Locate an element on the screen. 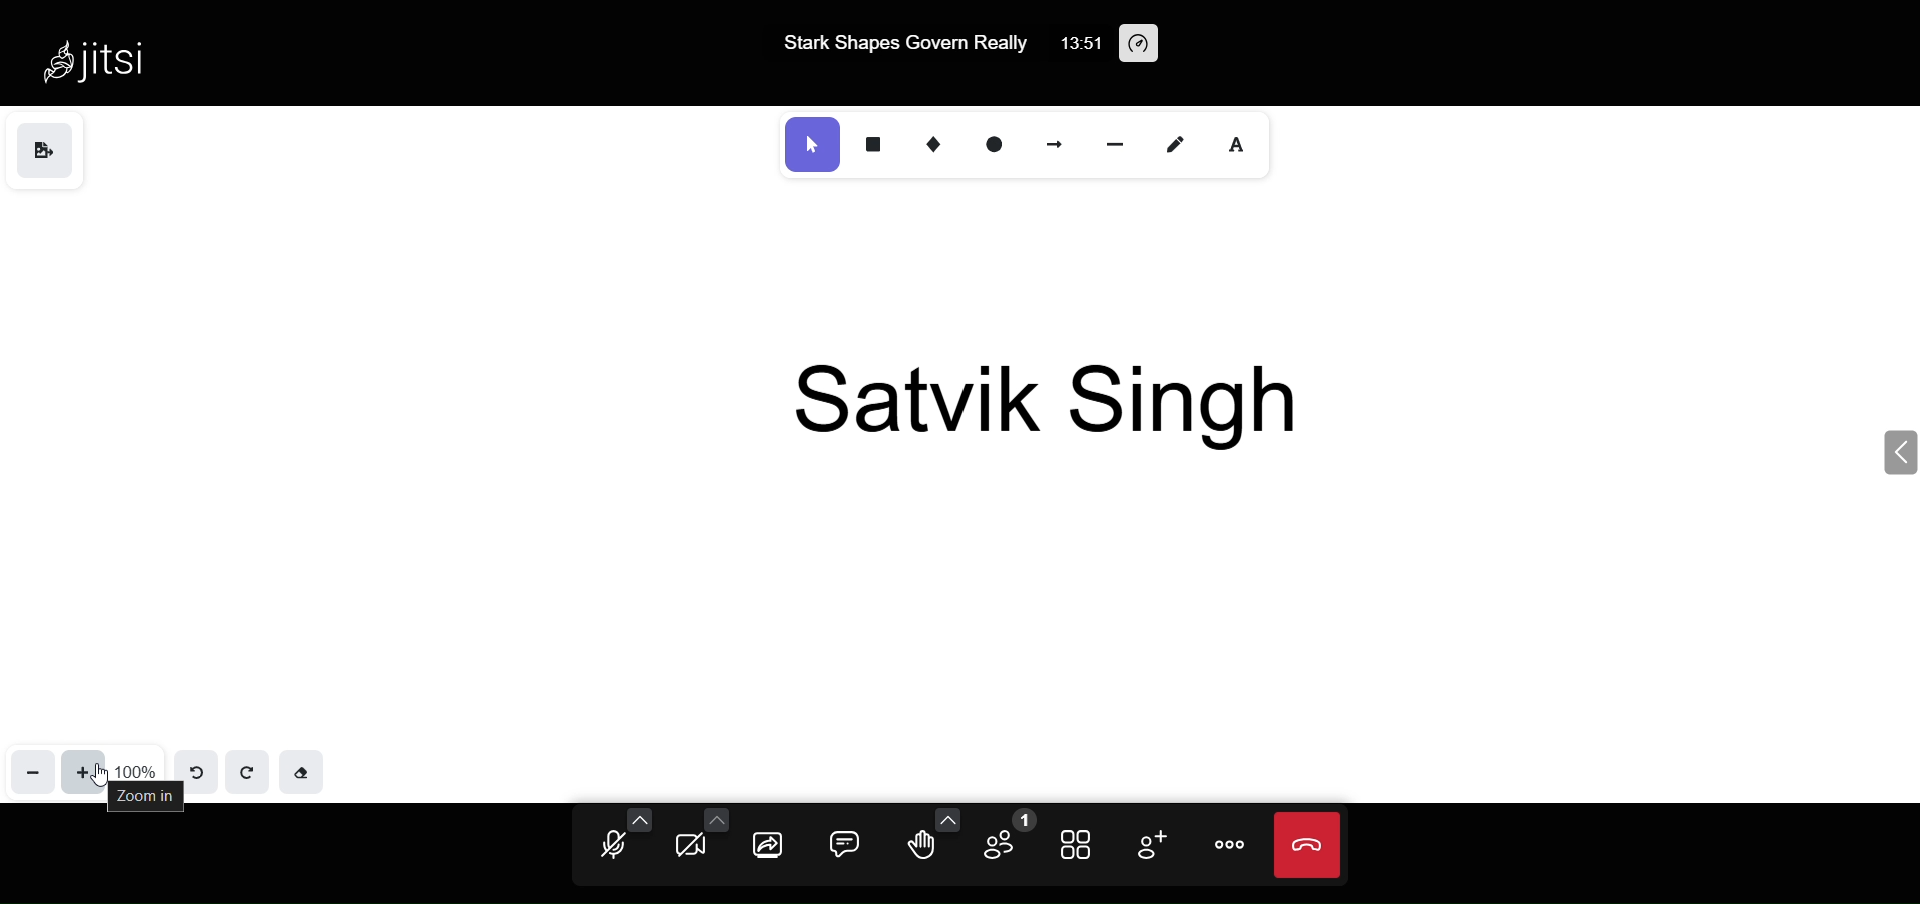 The width and height of the screenshot is (1920, 904). diamond is located at coordinates (931, 143).